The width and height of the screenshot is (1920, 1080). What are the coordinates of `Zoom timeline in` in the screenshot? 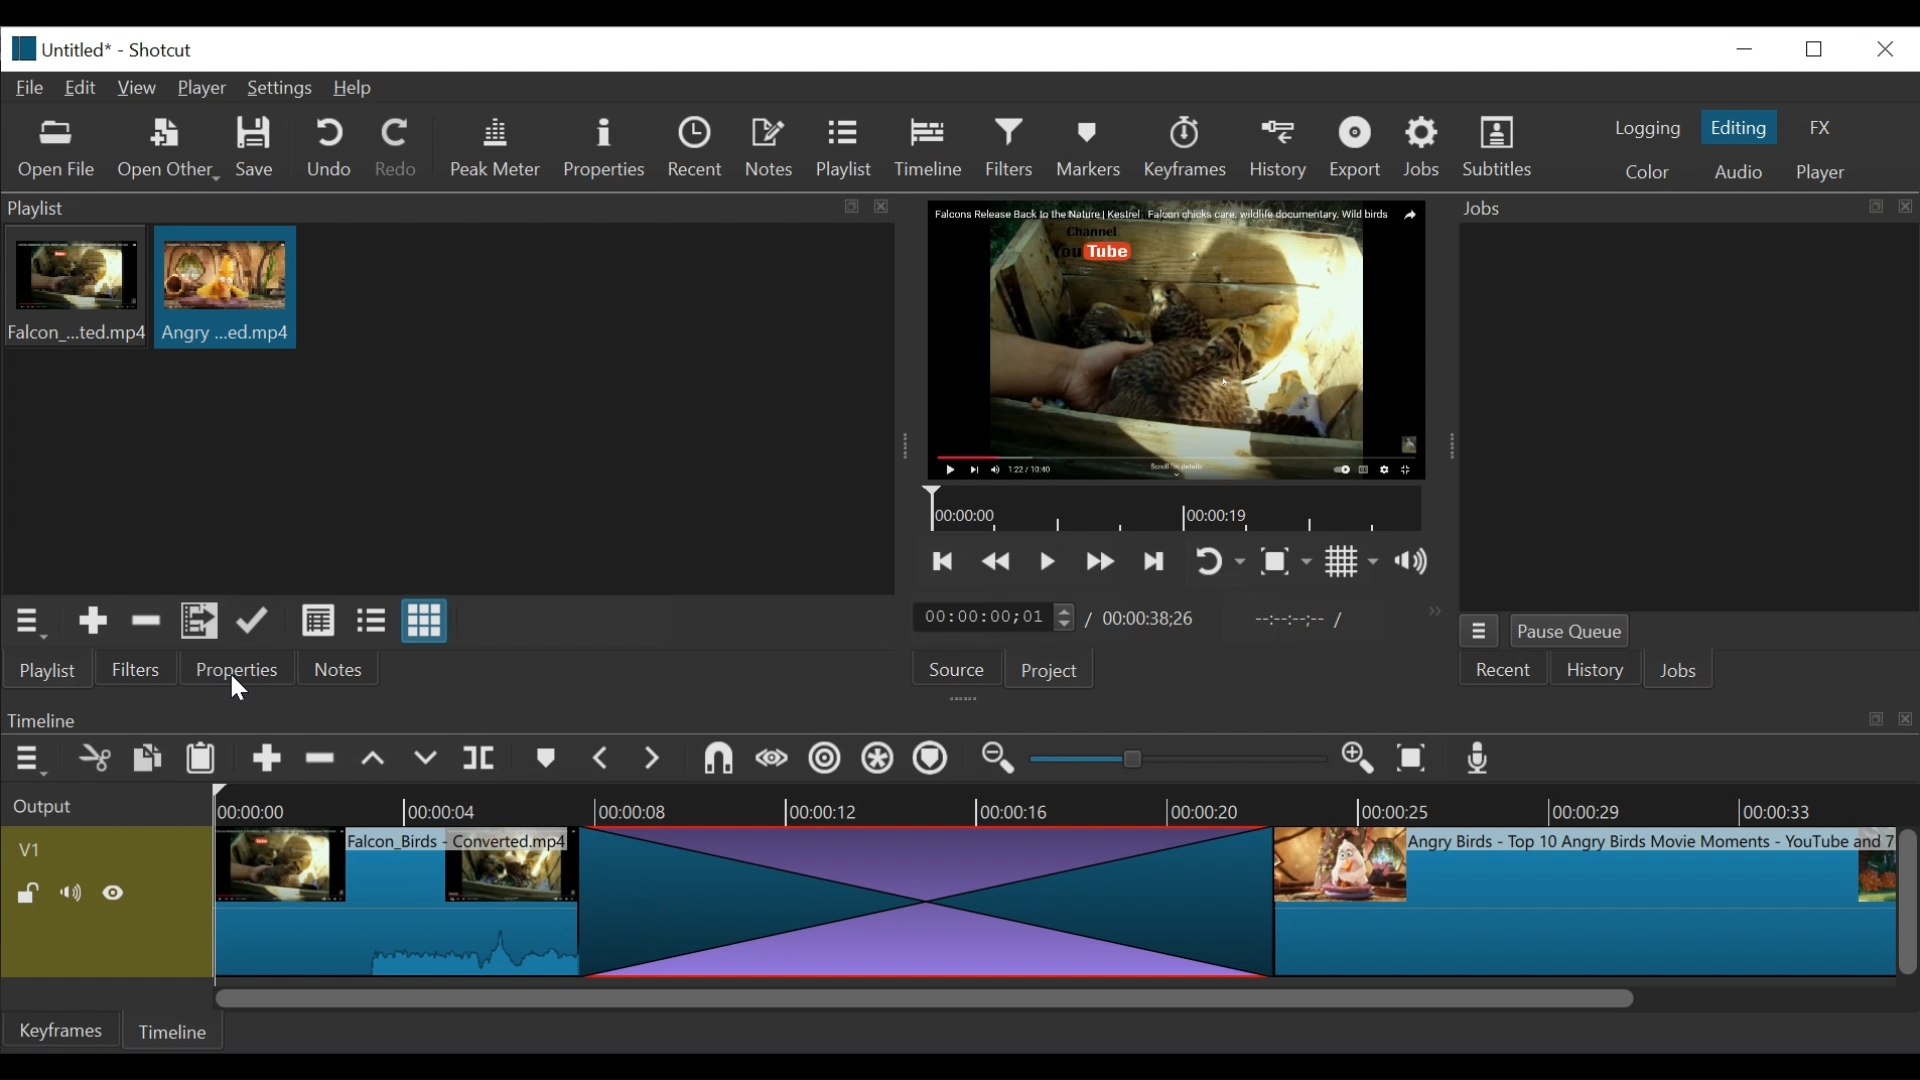 It's located at (995, 761).